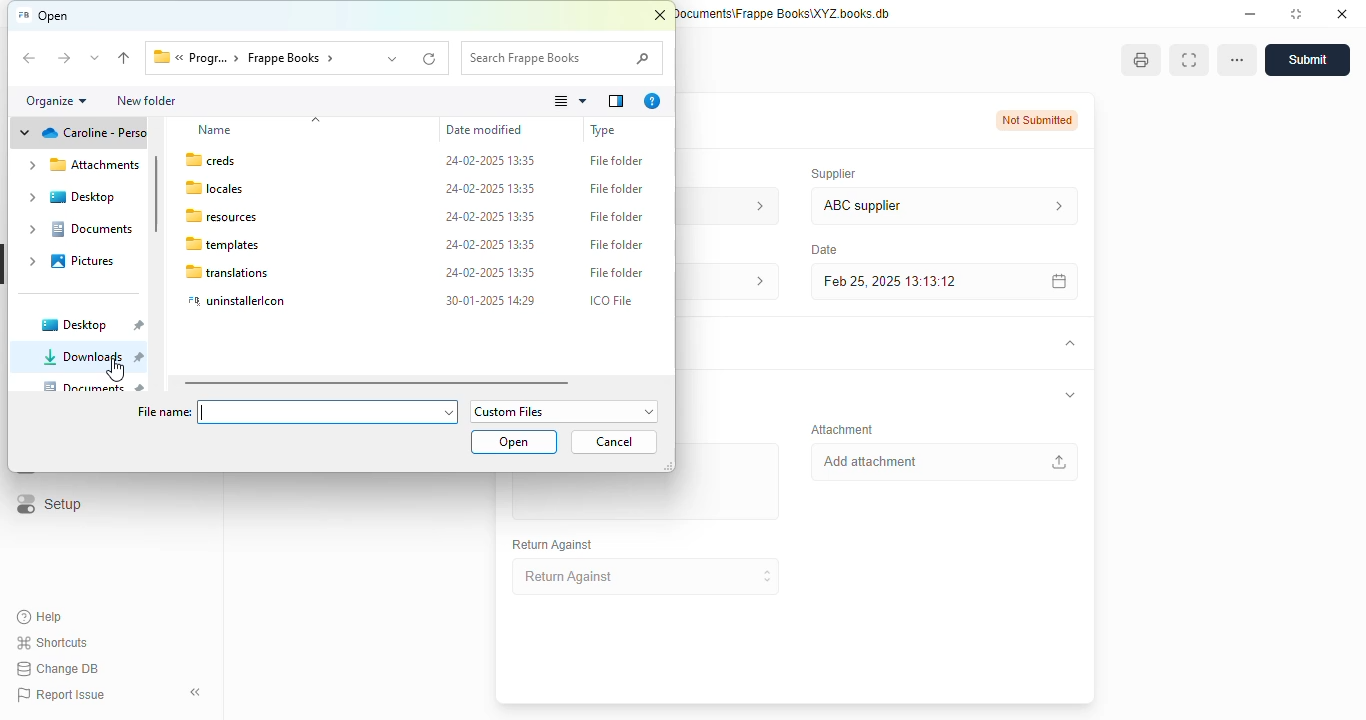  I want to click on cancel, so click(614, 441).